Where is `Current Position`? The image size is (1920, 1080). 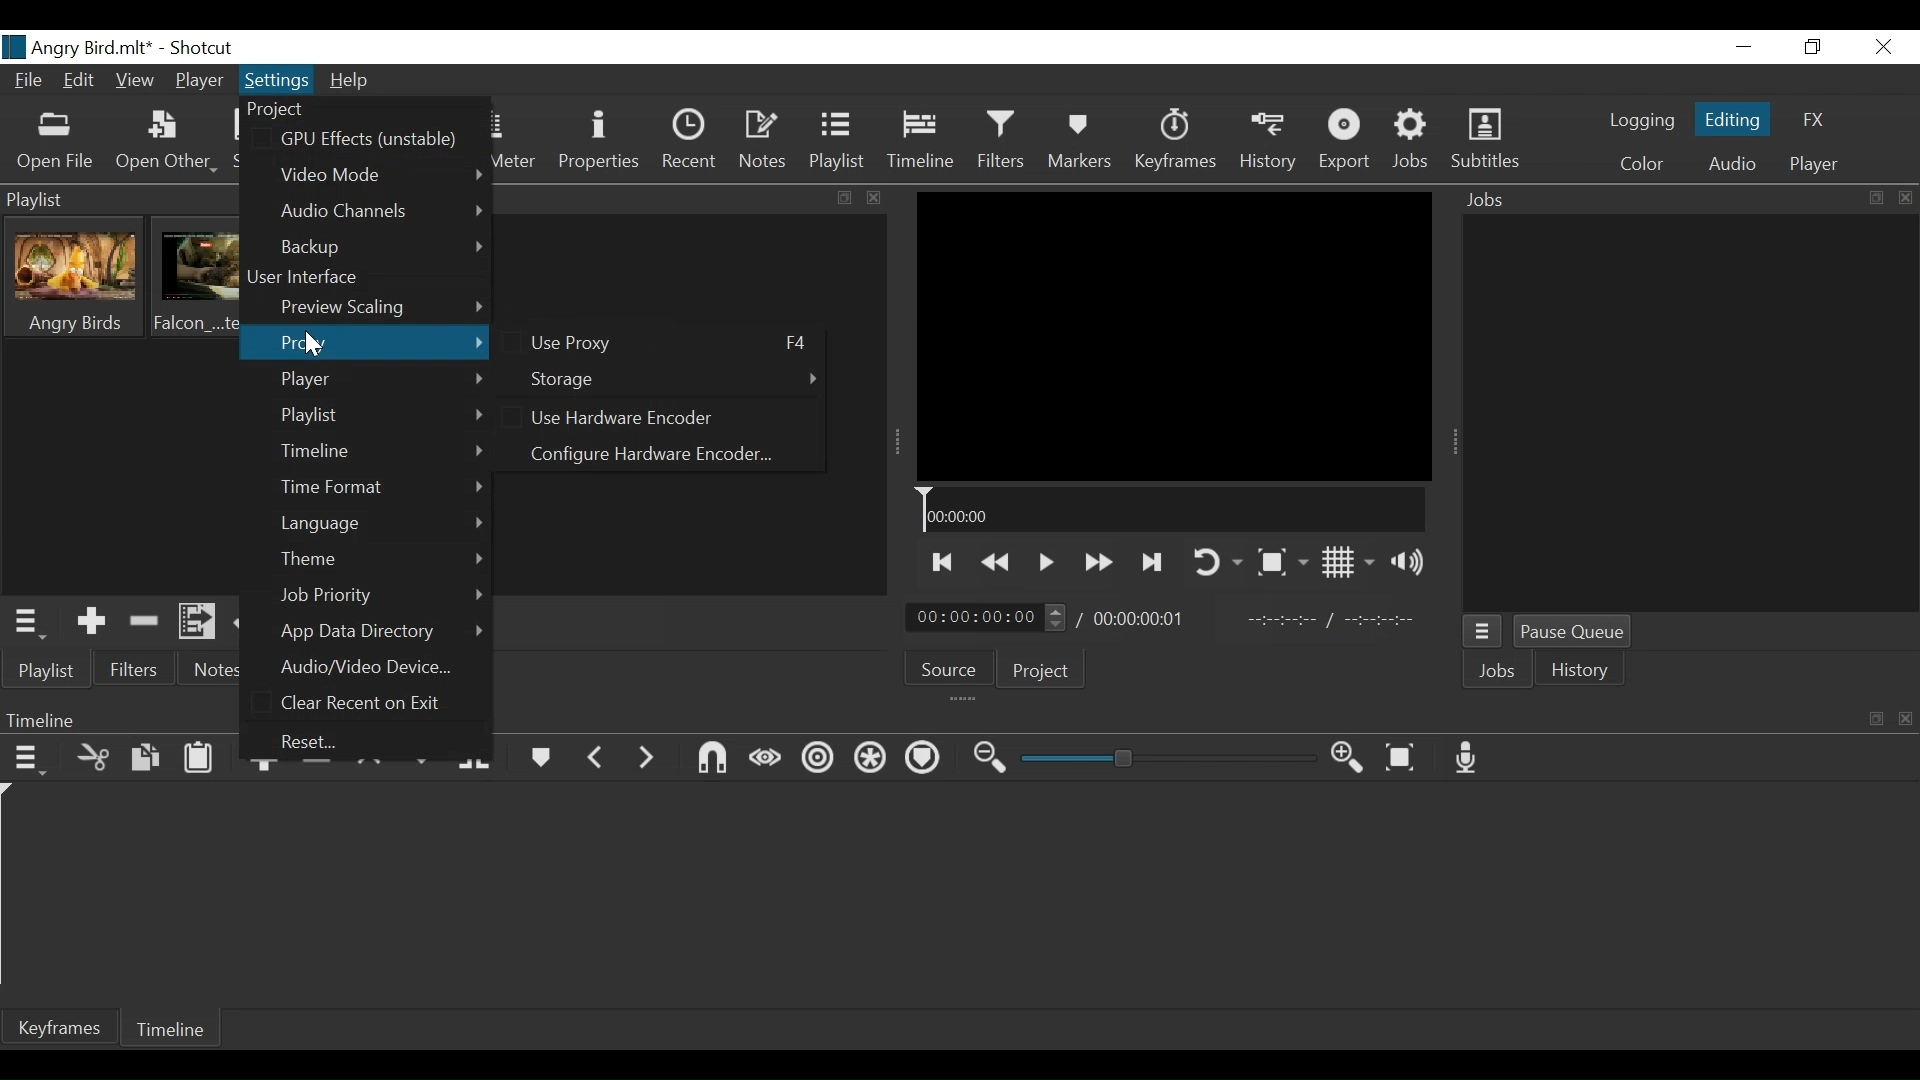 Current Position is located at coordinates (985, 616).